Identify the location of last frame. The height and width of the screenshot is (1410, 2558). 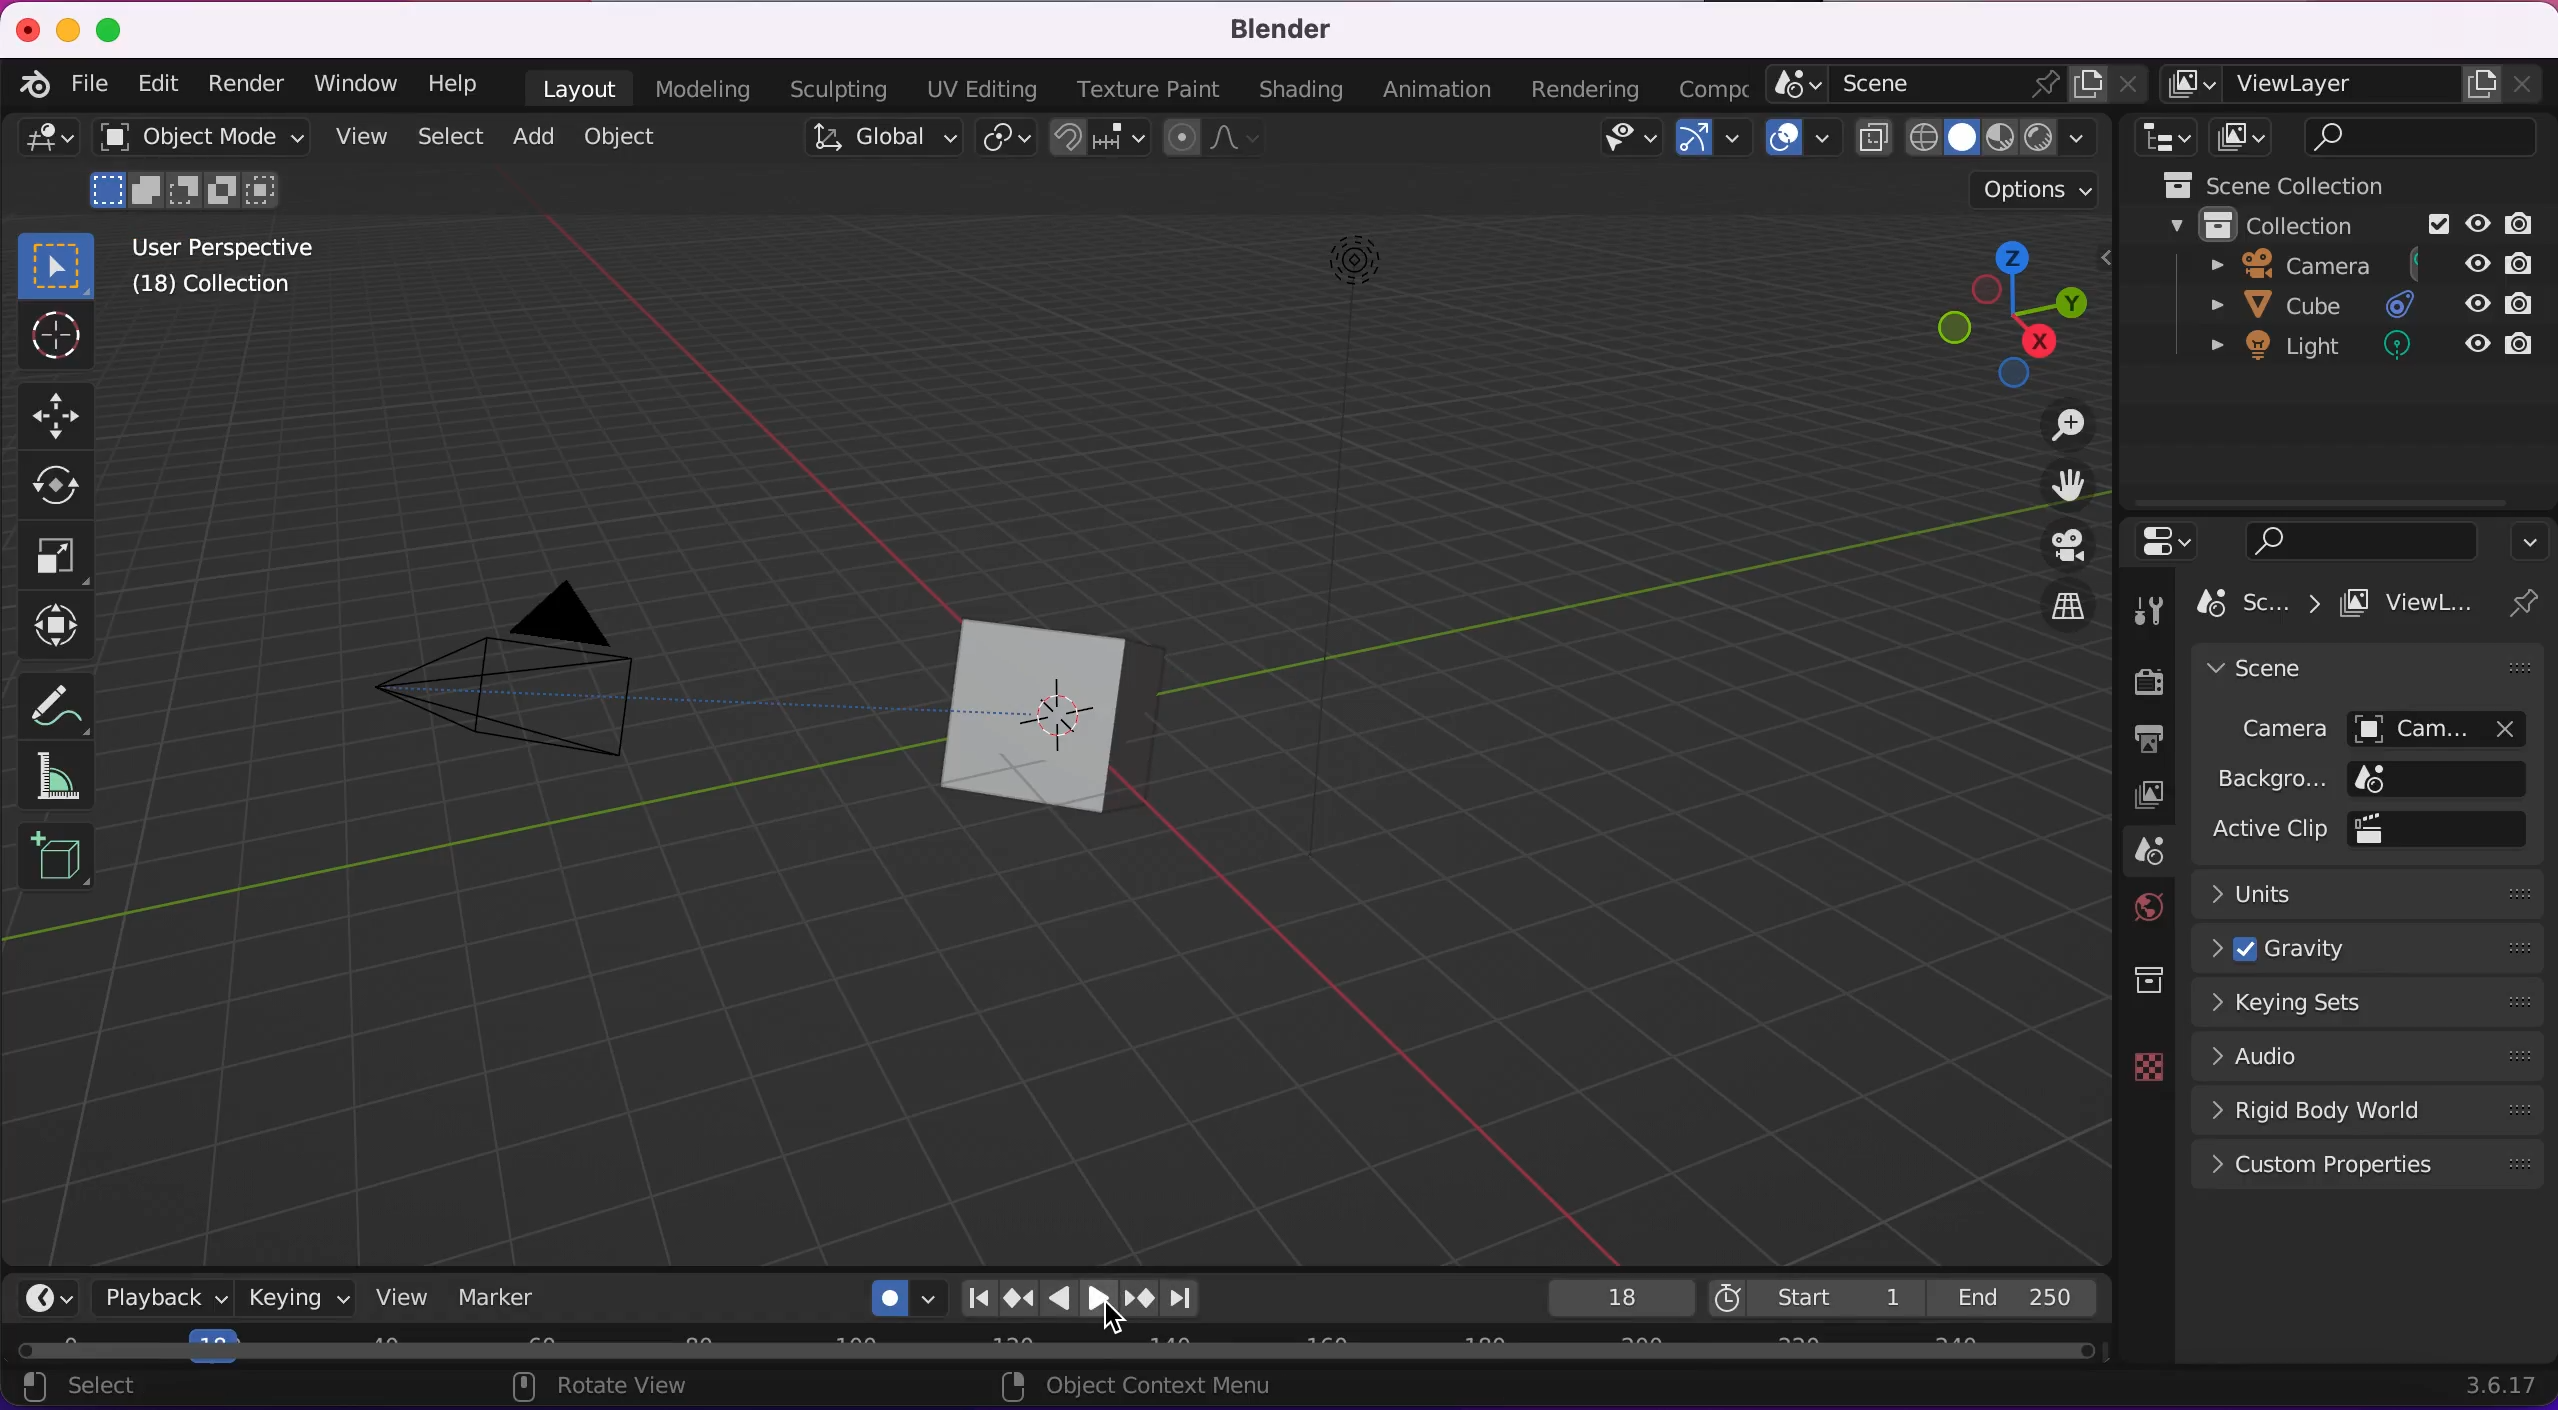
(2021, 1297).